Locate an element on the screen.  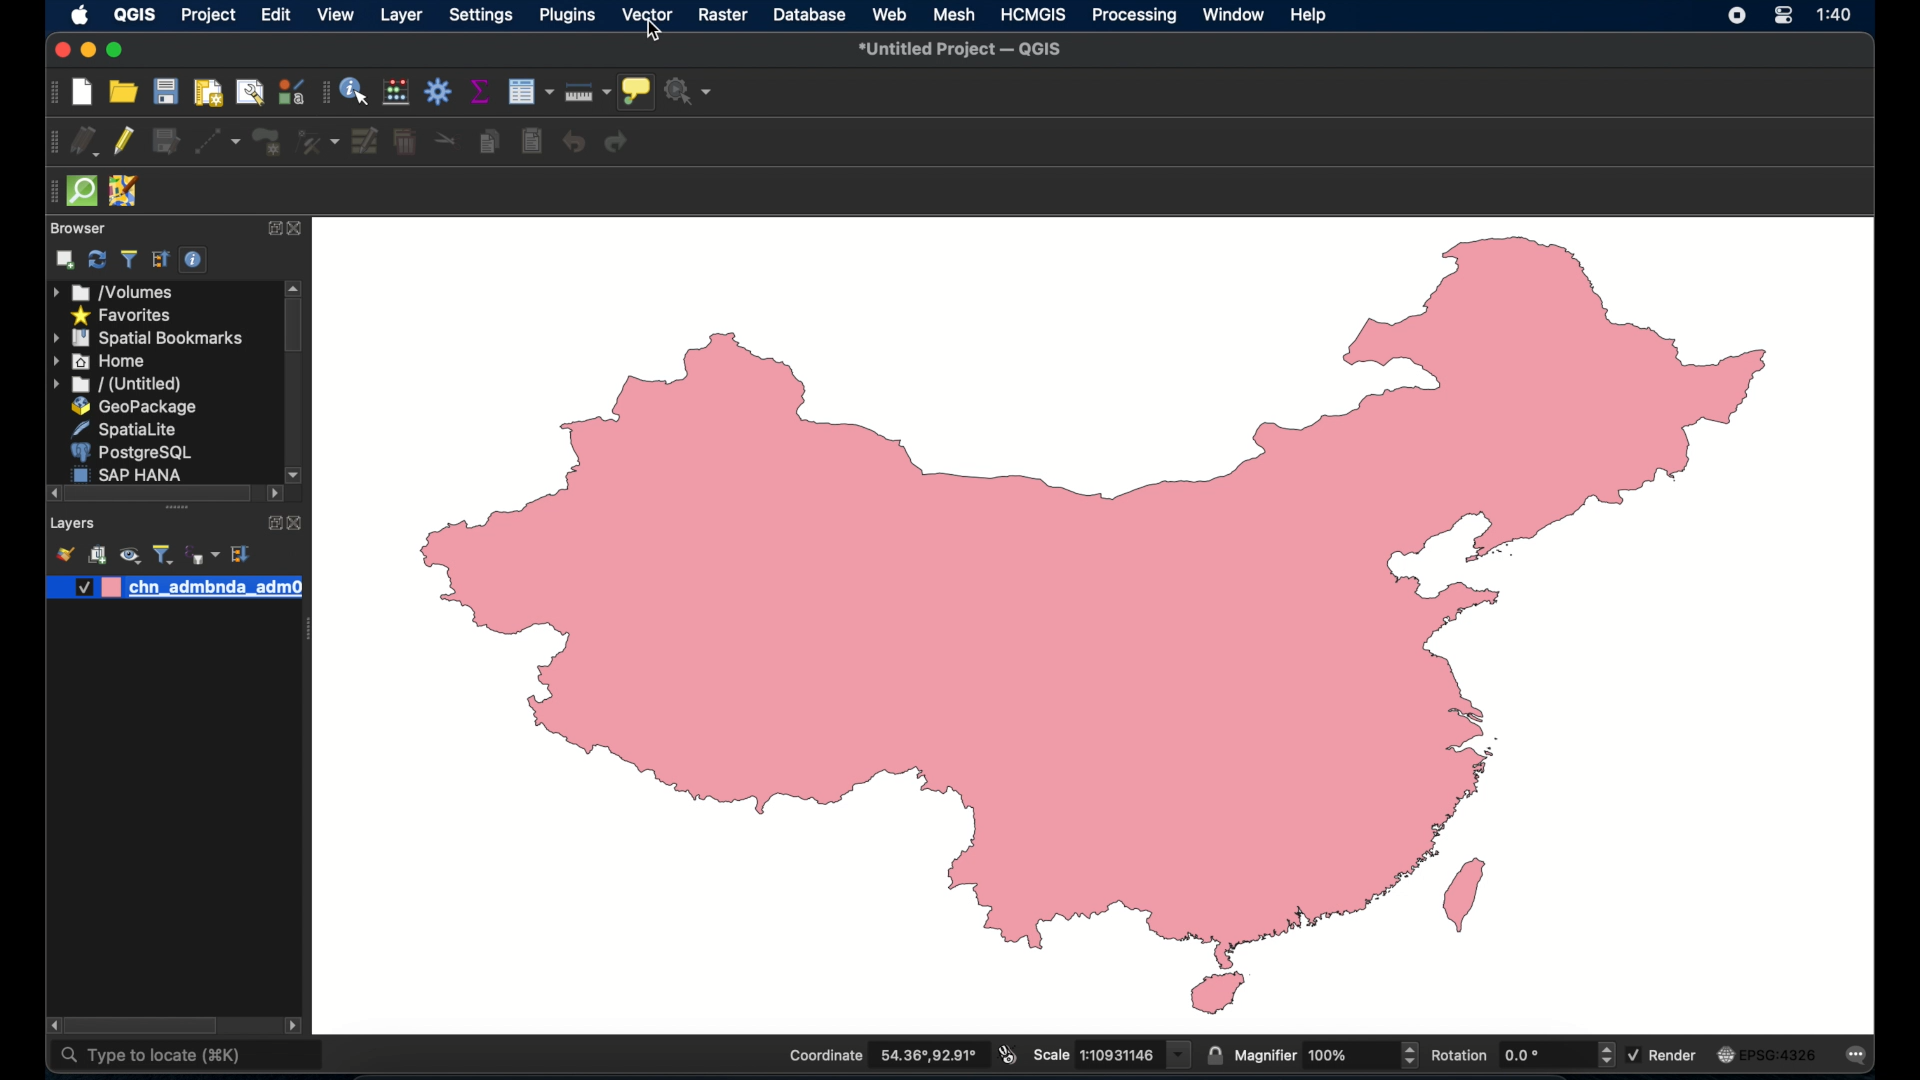
mesh is located at coordinates (955, 14).